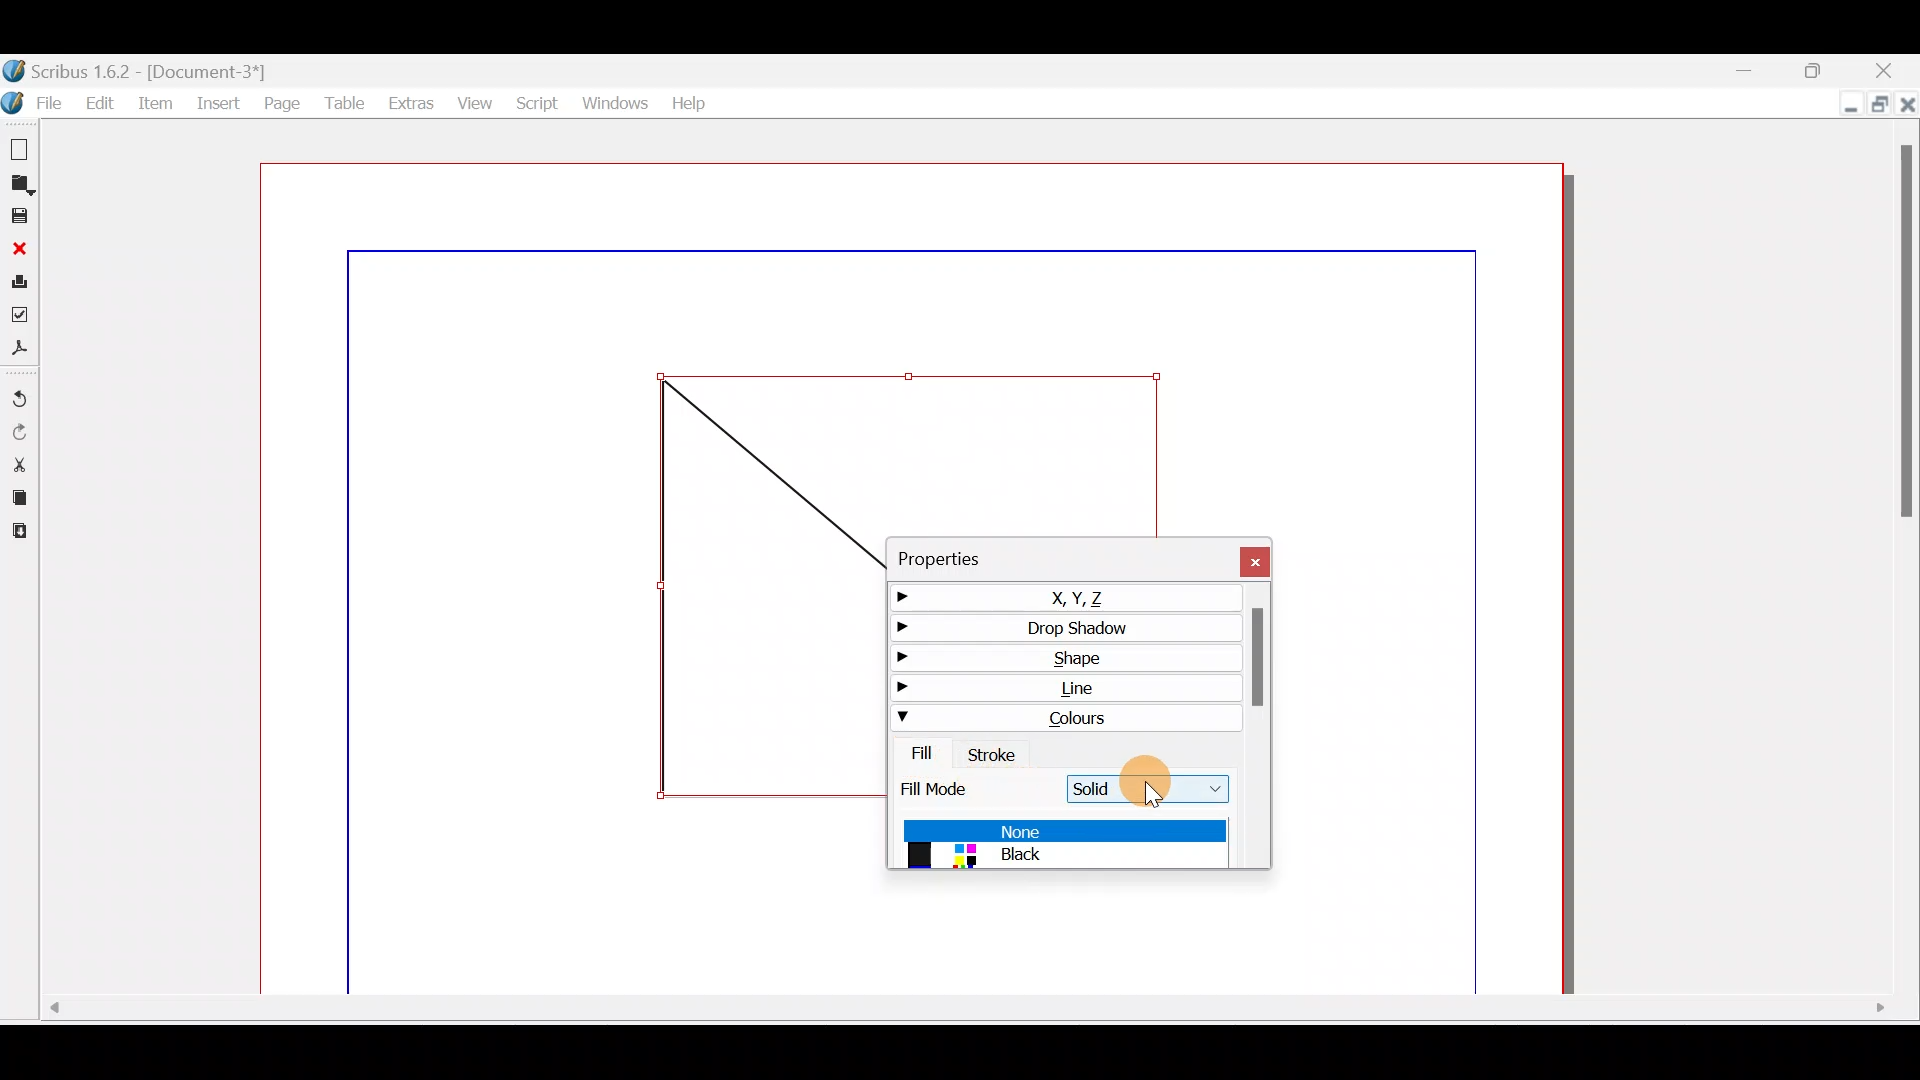 Image resolution: width=1920 pixels, height=1080 pixels. I want to click on Stroke, so click(995, 752).